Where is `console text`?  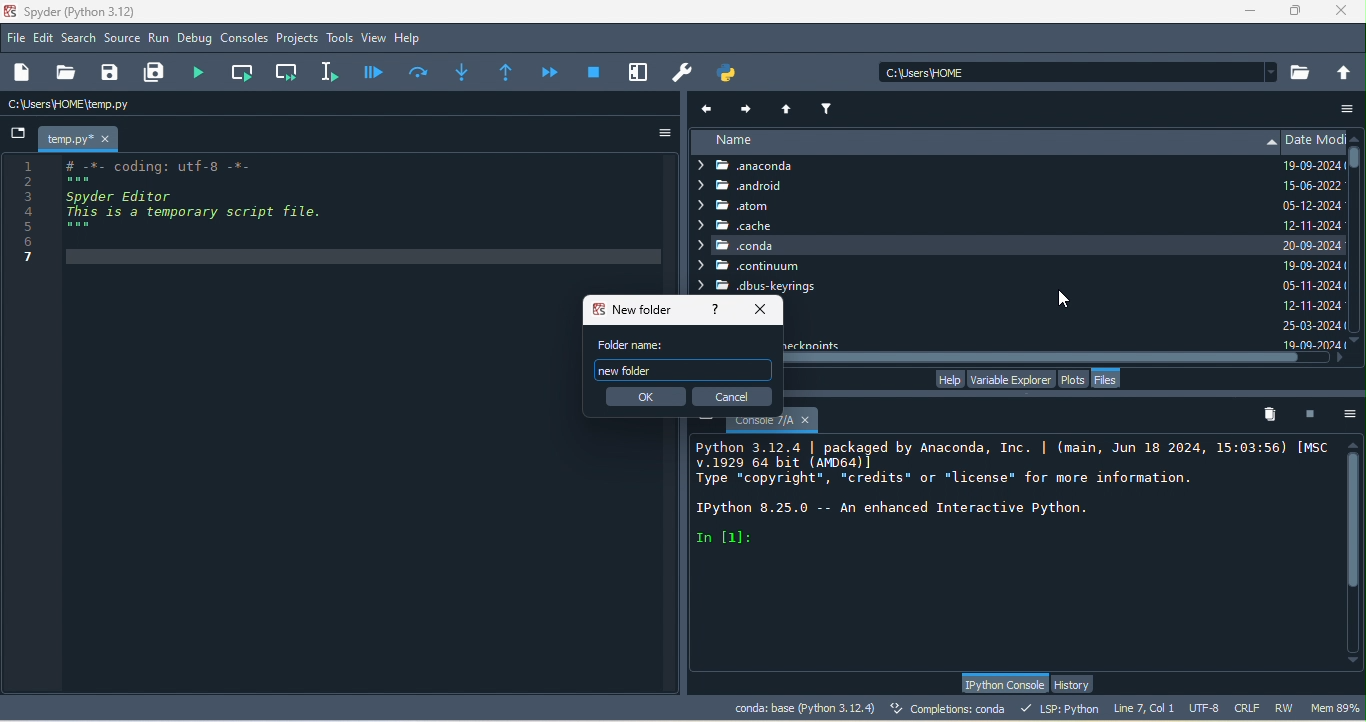 console text is located at coordinates (1008, 495).